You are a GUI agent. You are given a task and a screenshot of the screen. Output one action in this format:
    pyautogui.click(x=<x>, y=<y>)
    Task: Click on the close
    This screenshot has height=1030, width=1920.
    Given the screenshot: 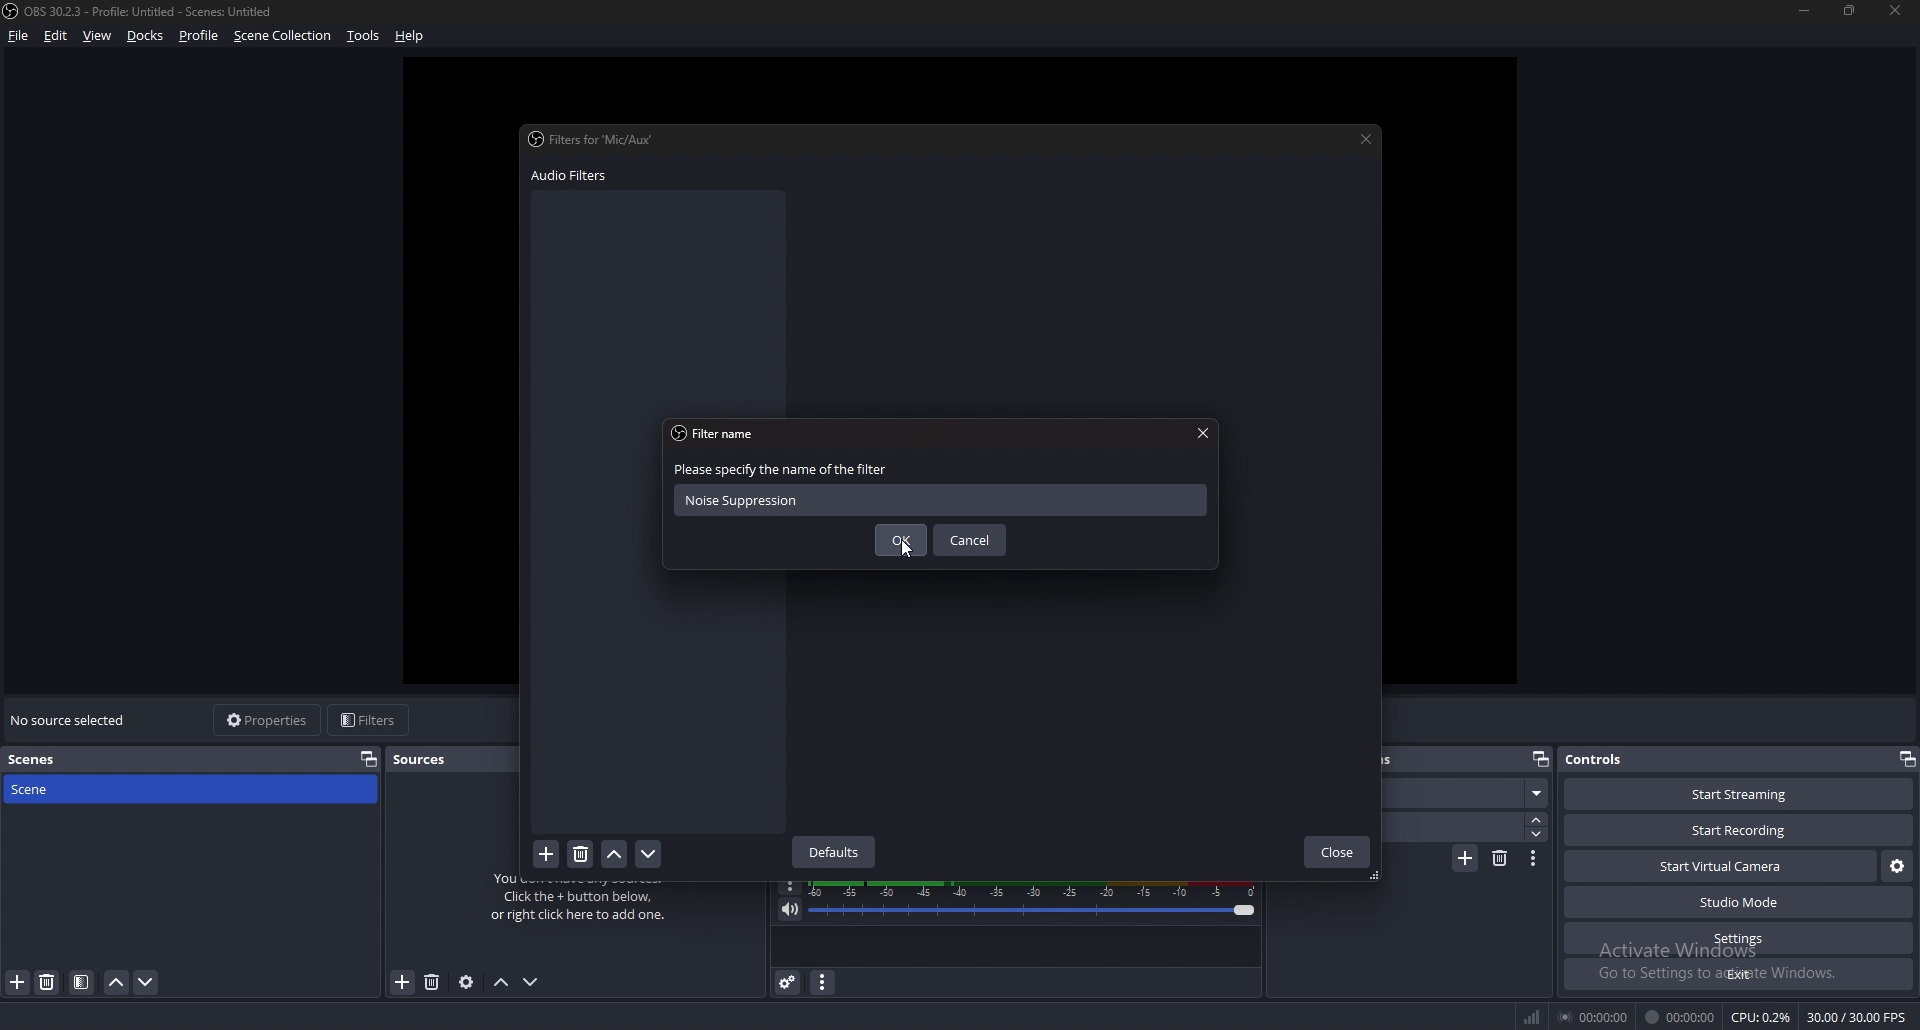 What is the action you would take?
    pyautogui.click(x=1899, y=11)
    